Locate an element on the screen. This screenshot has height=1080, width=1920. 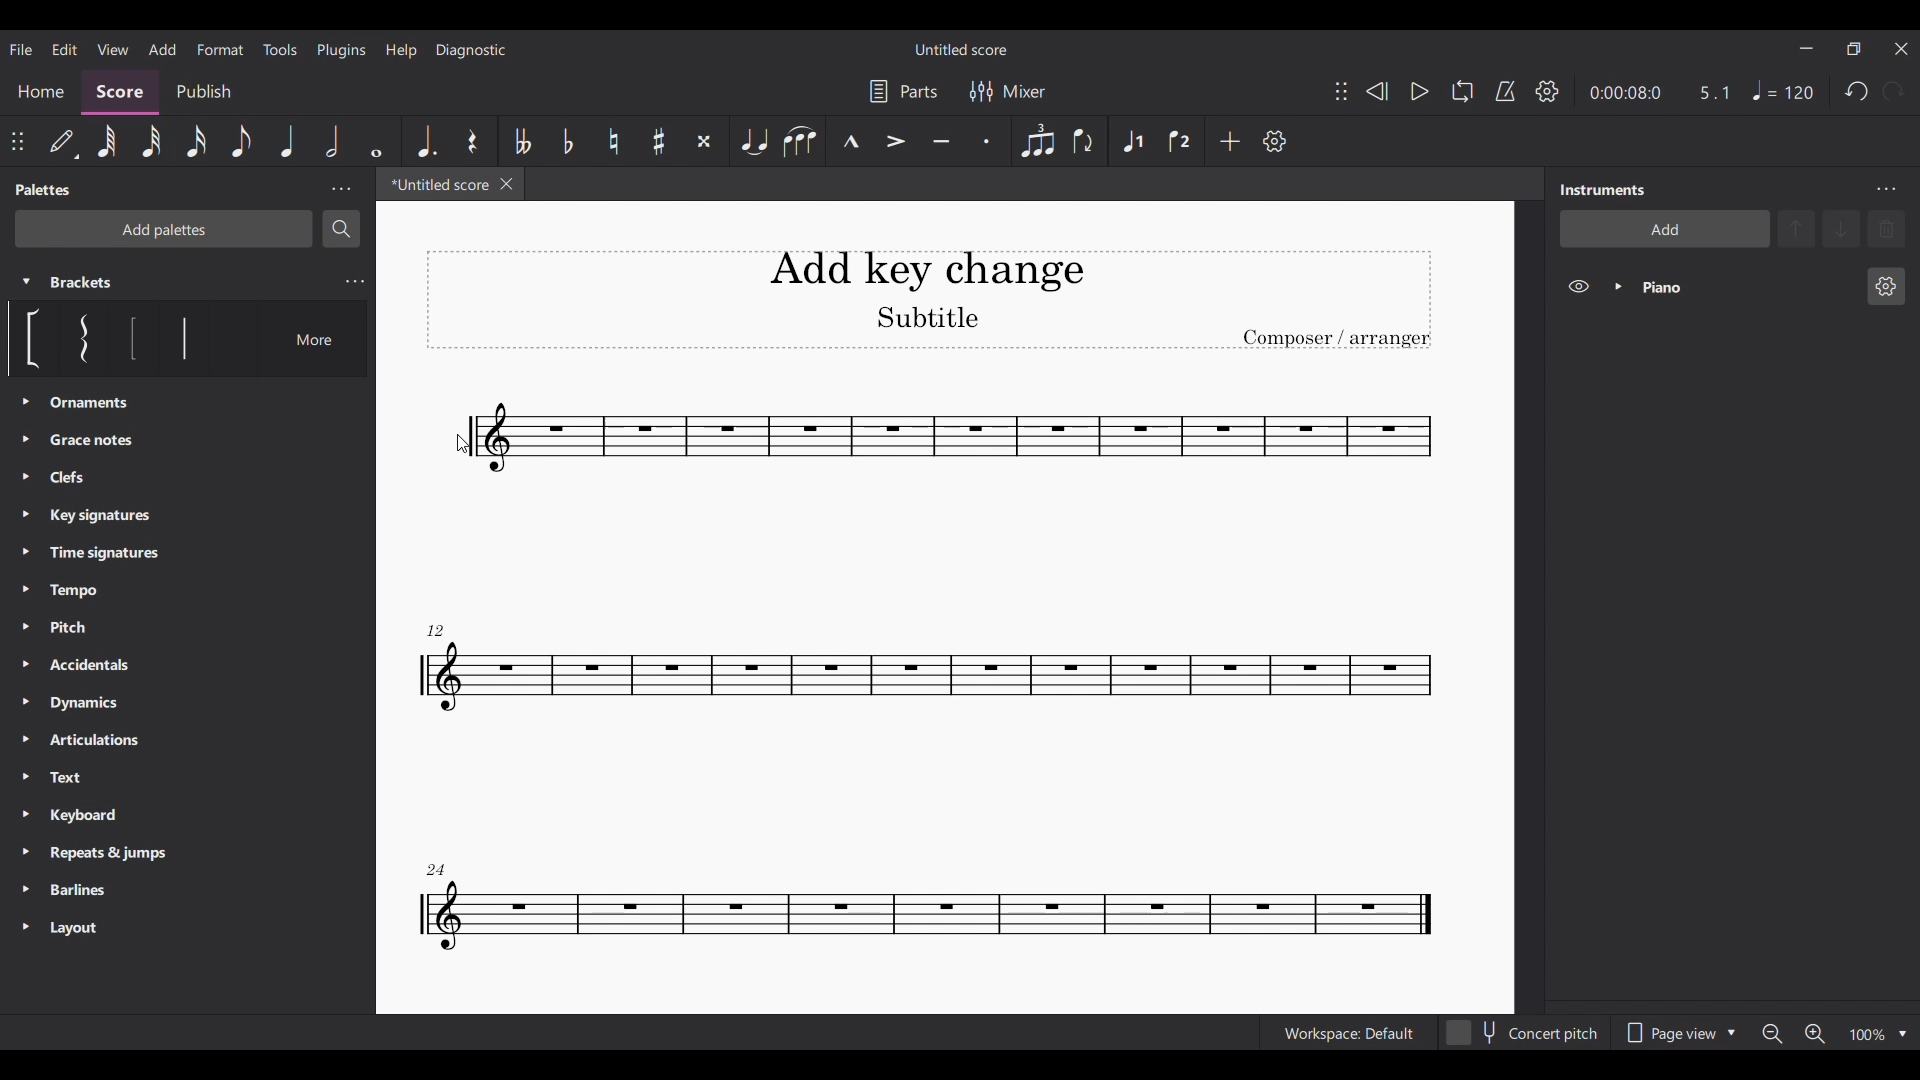
Toggle for concert pitch is located at coordinates (1522, 1032).